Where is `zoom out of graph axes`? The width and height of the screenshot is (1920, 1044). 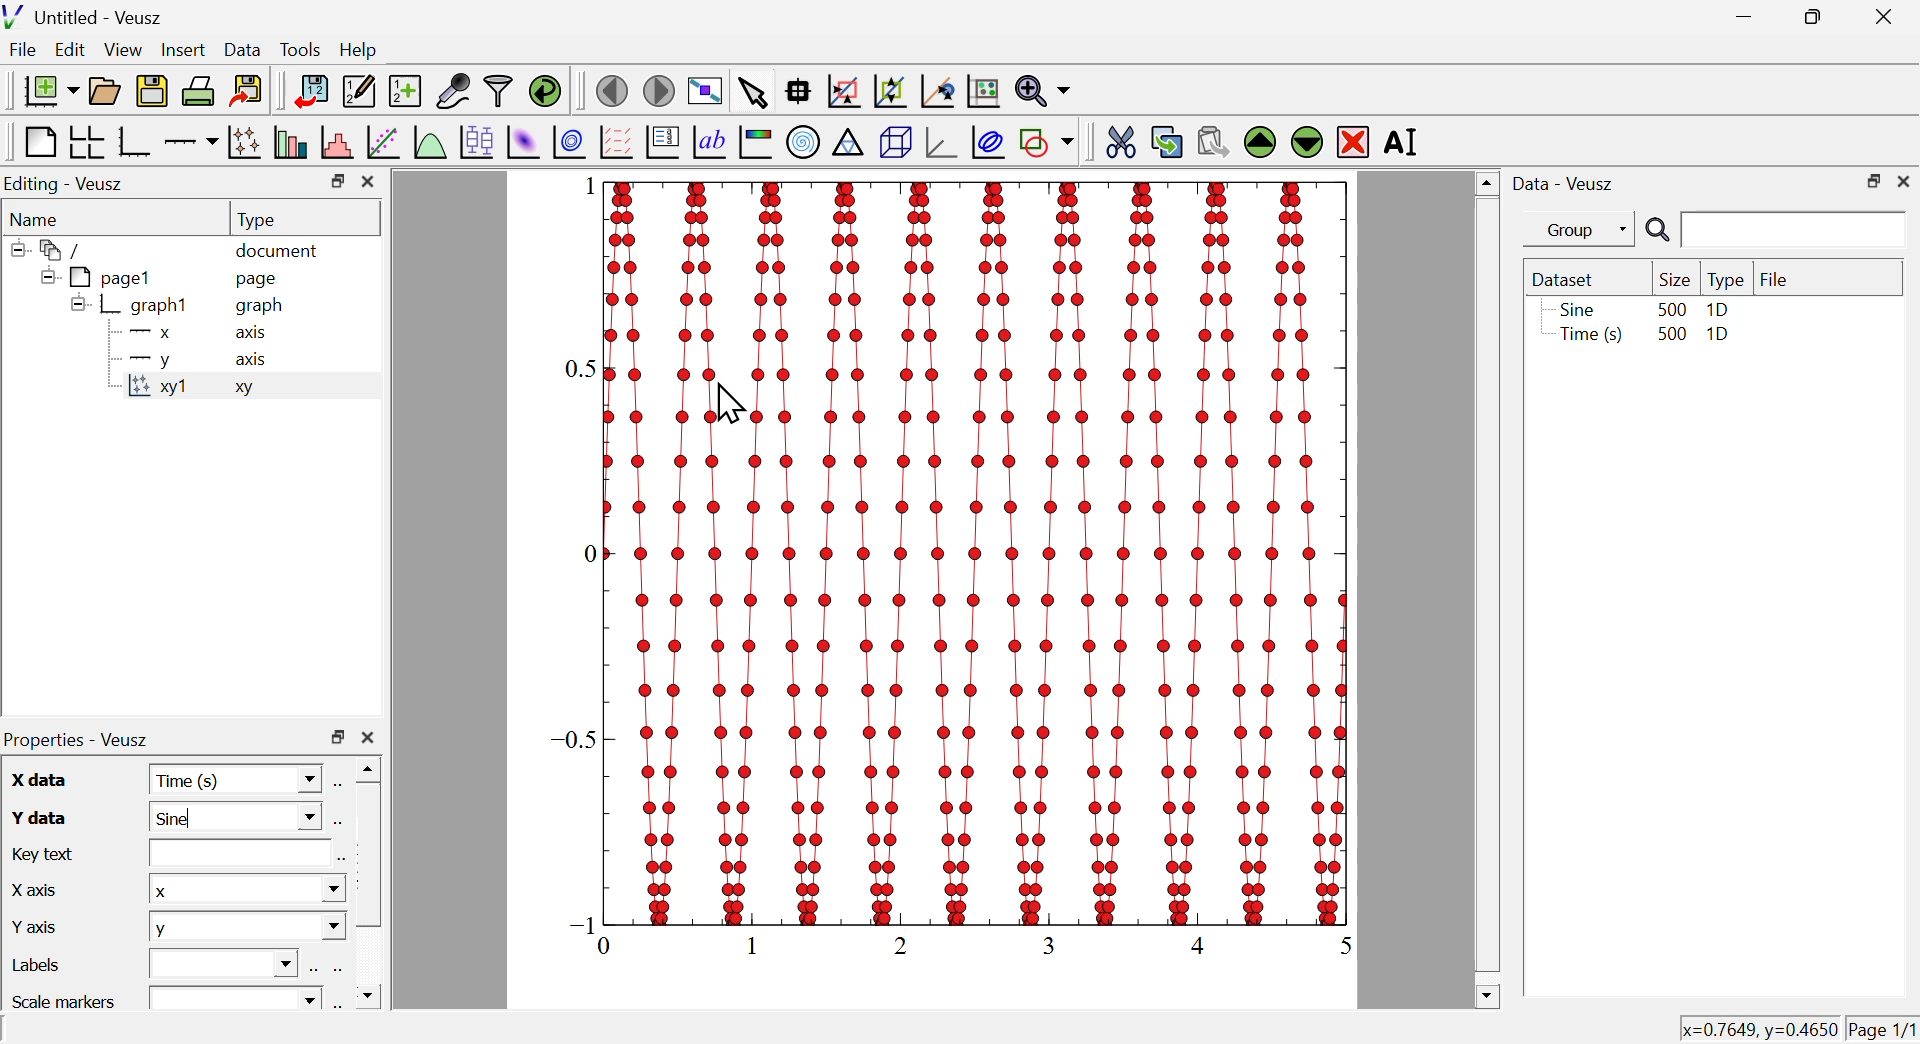
zoom out of graph axes is located at coordinates (891, 91).